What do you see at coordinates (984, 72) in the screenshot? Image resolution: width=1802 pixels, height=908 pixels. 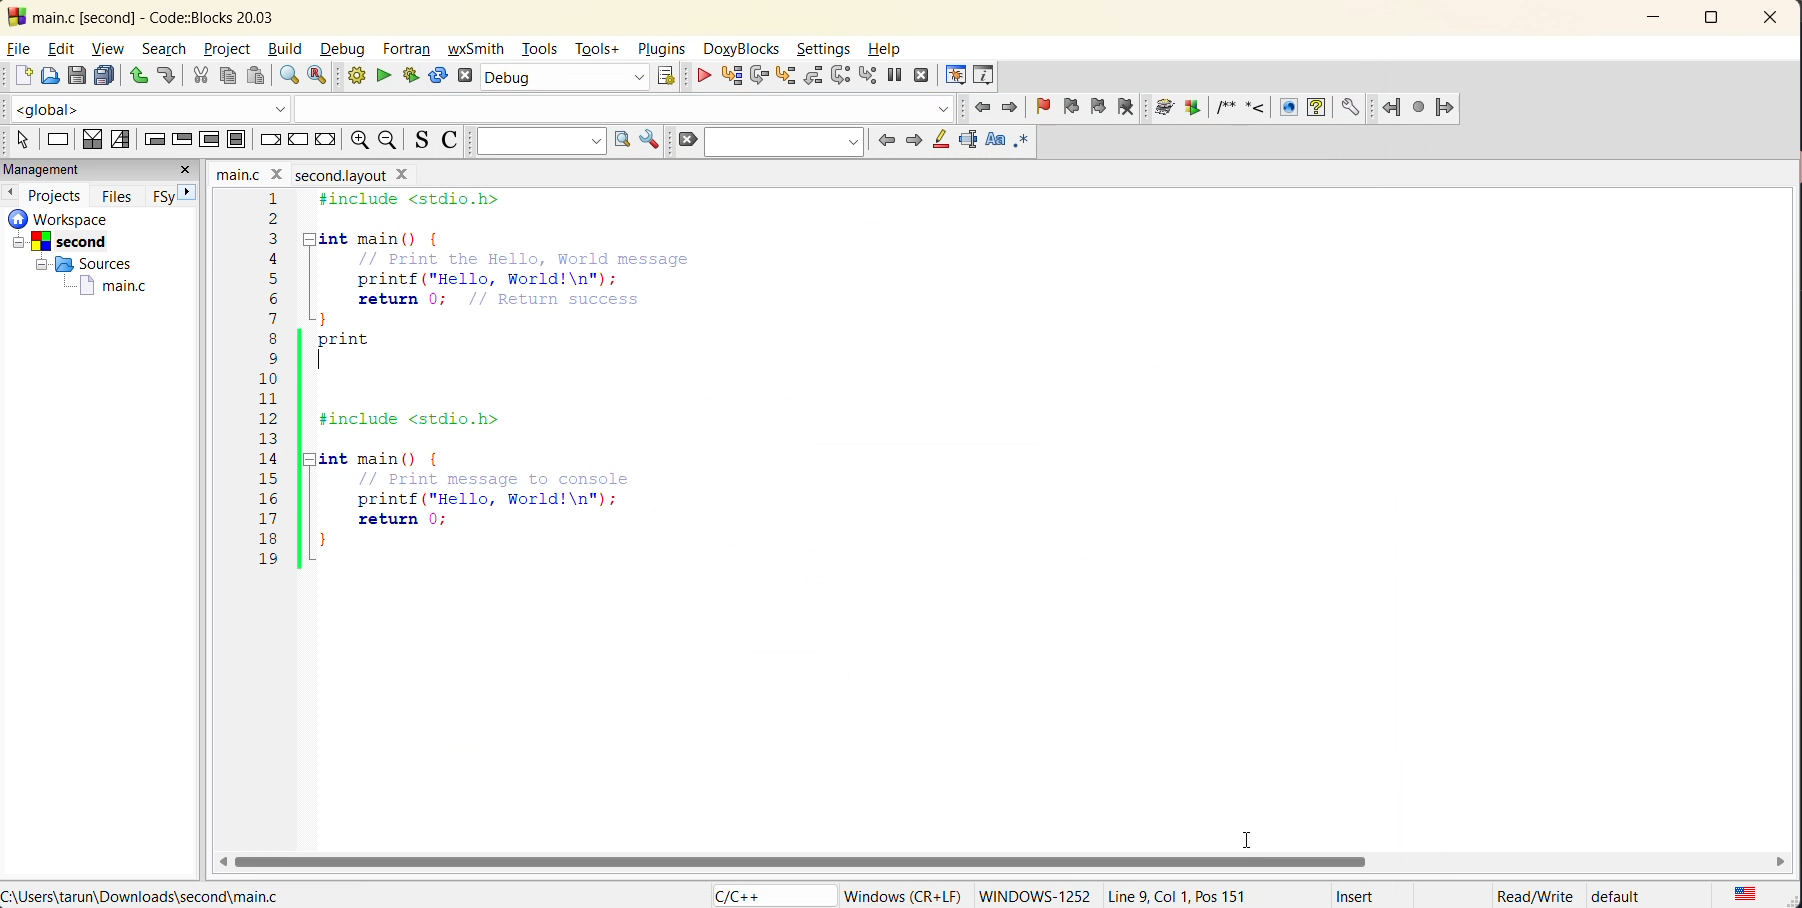 I see `various info` at bounding box center [984, 72].